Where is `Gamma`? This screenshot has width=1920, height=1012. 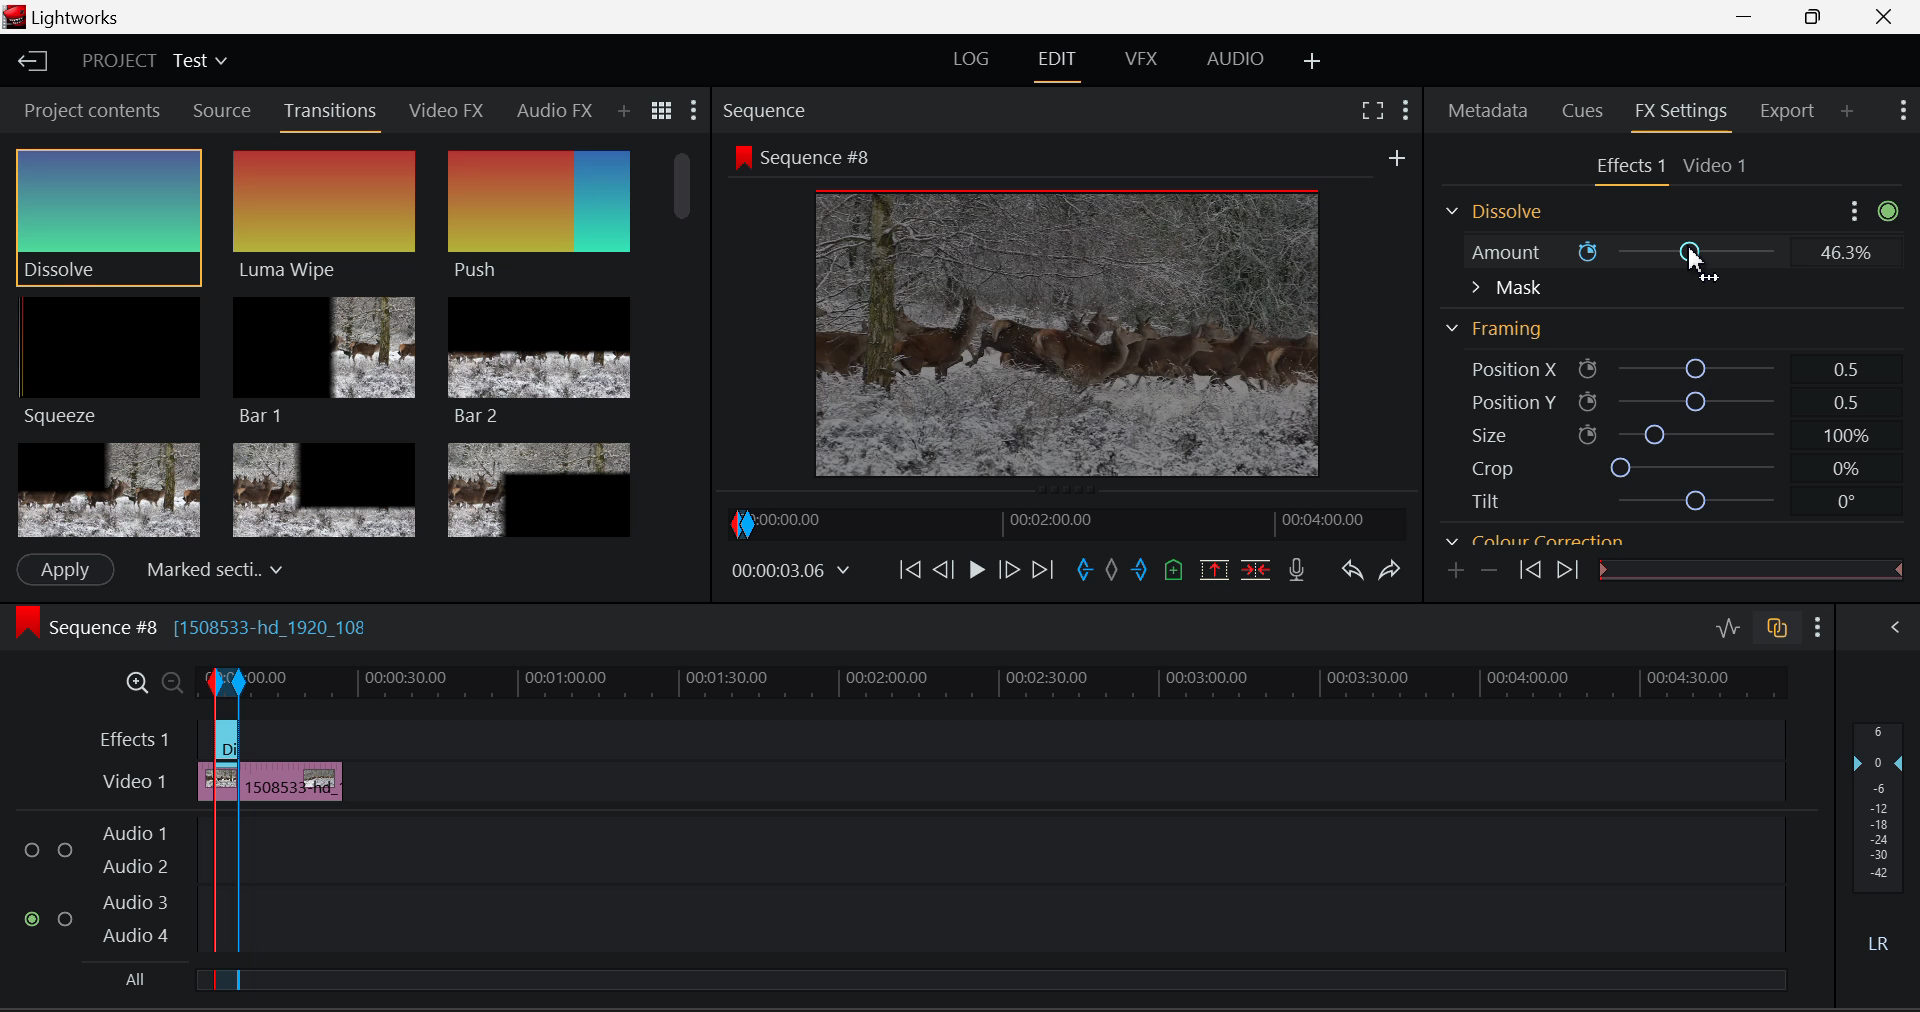 Gamma is located at coordinates (1642, 540).